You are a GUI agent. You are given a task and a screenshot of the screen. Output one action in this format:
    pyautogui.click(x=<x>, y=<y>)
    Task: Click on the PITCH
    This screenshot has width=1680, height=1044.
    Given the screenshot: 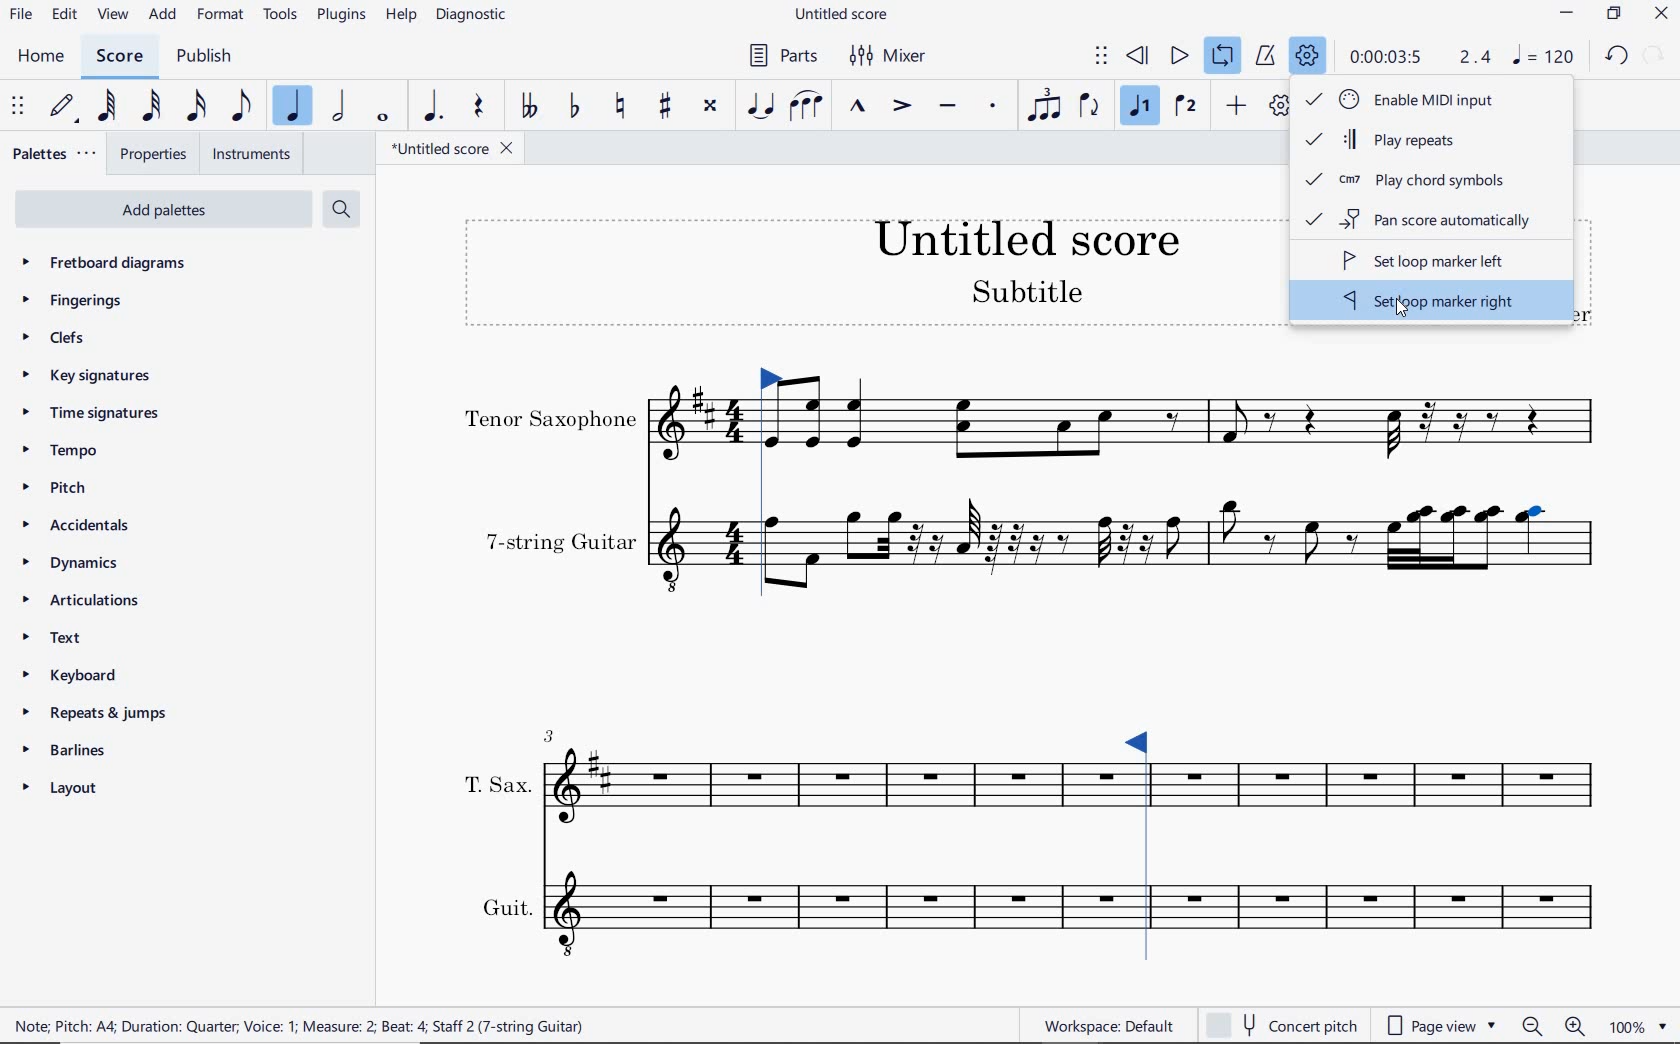 What is the action you would take?
    pyautogui.click(x=52, y=488)
    